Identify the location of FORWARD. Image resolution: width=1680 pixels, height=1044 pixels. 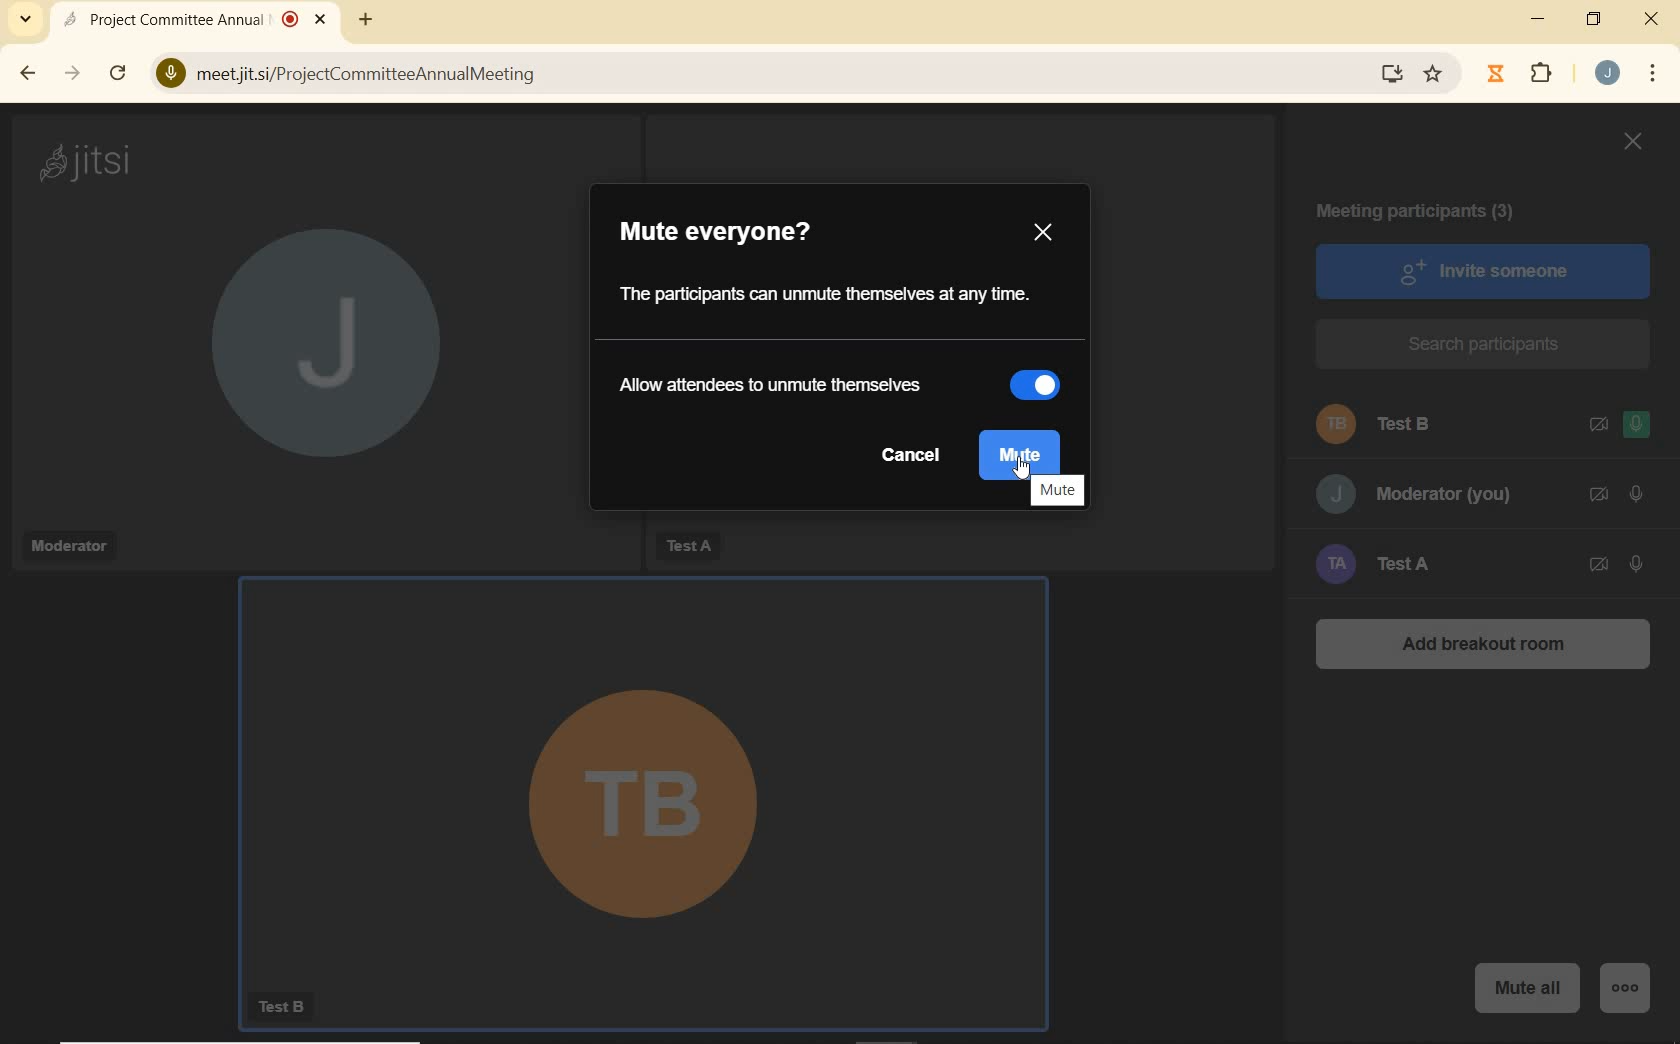
(72, 76).